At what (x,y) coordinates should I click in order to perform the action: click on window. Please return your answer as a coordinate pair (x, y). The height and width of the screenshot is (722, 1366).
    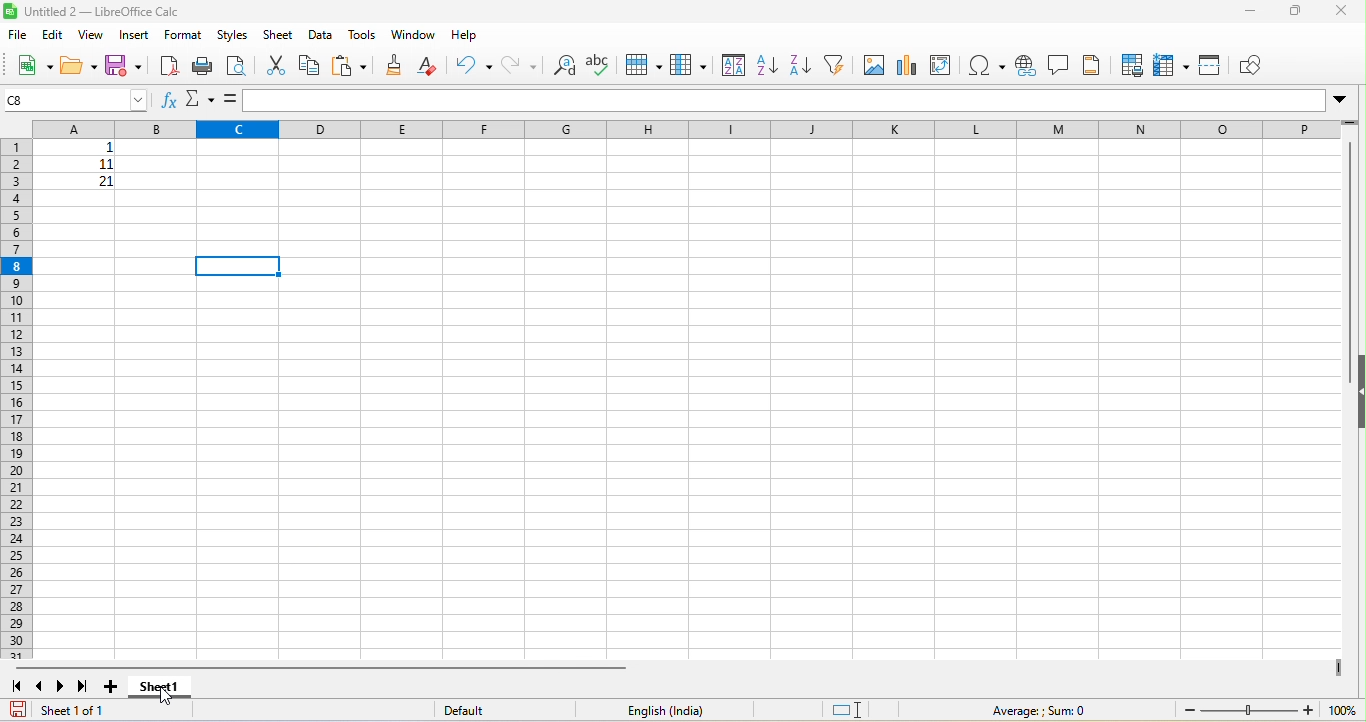
    Looking at the image, I should click on (412, 36).